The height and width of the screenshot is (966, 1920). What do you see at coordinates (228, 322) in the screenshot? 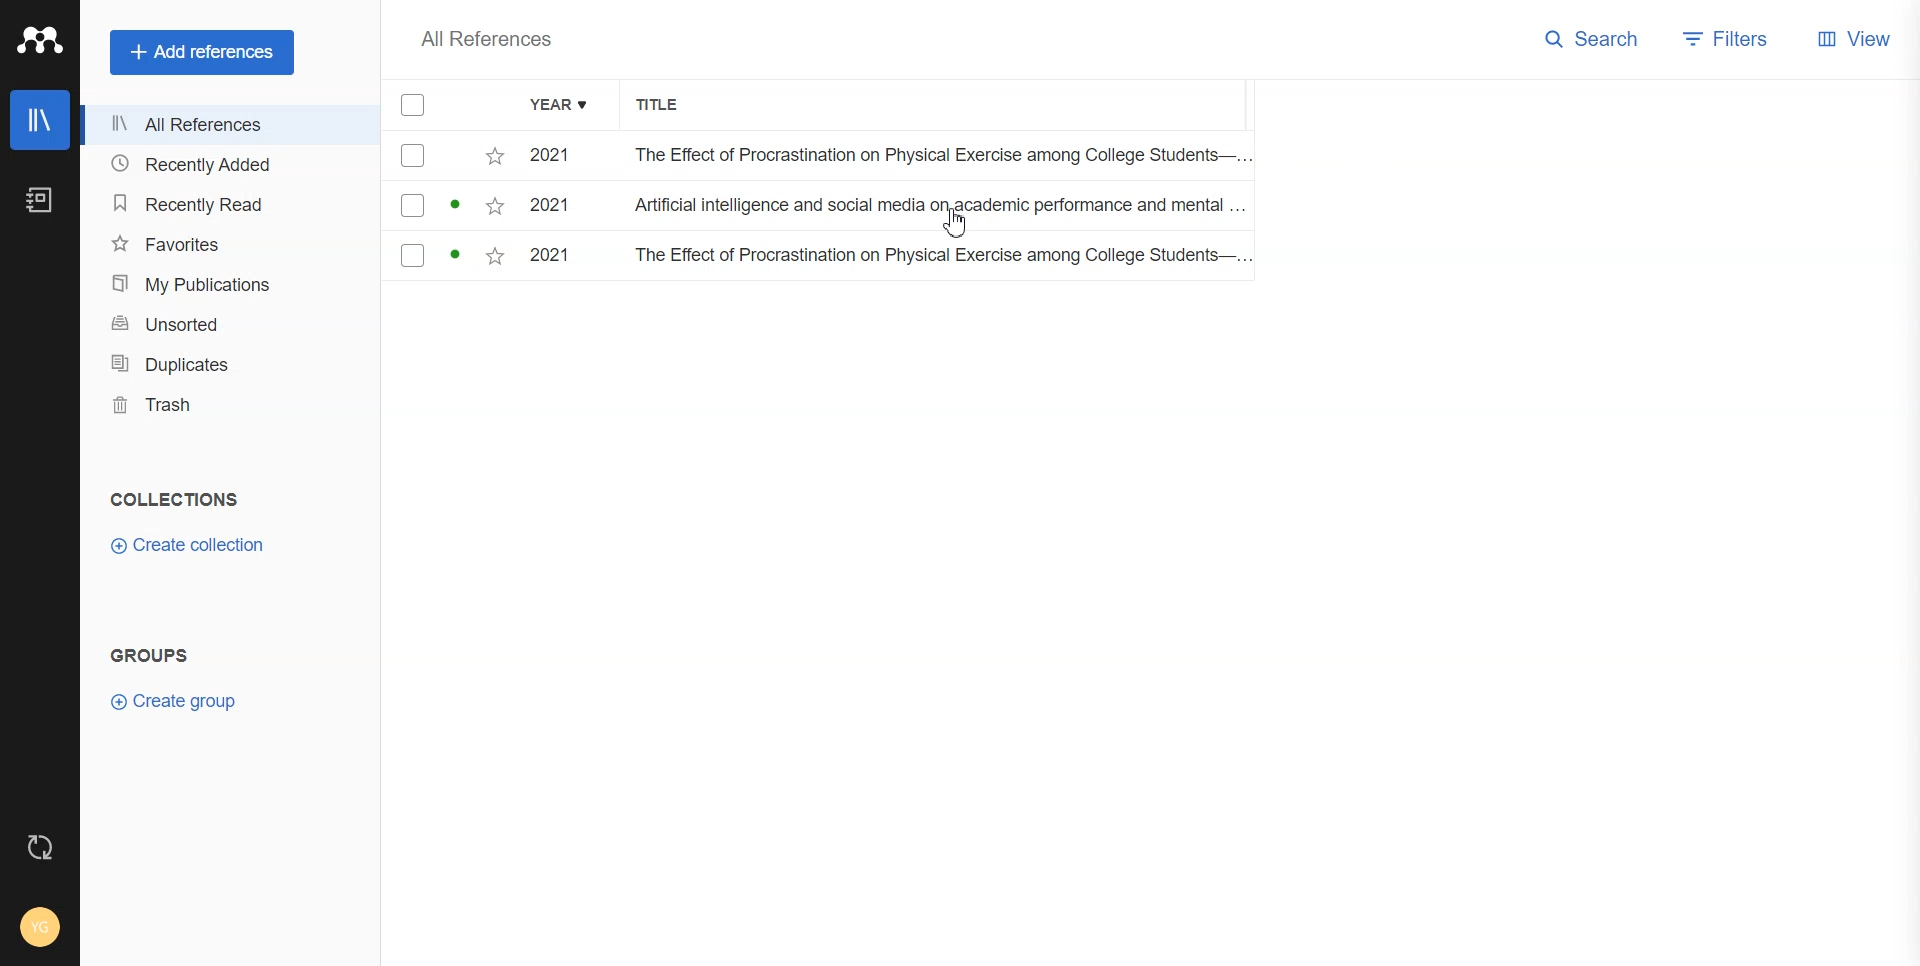
I see `Unsorted` at bounding box center [228, 322].